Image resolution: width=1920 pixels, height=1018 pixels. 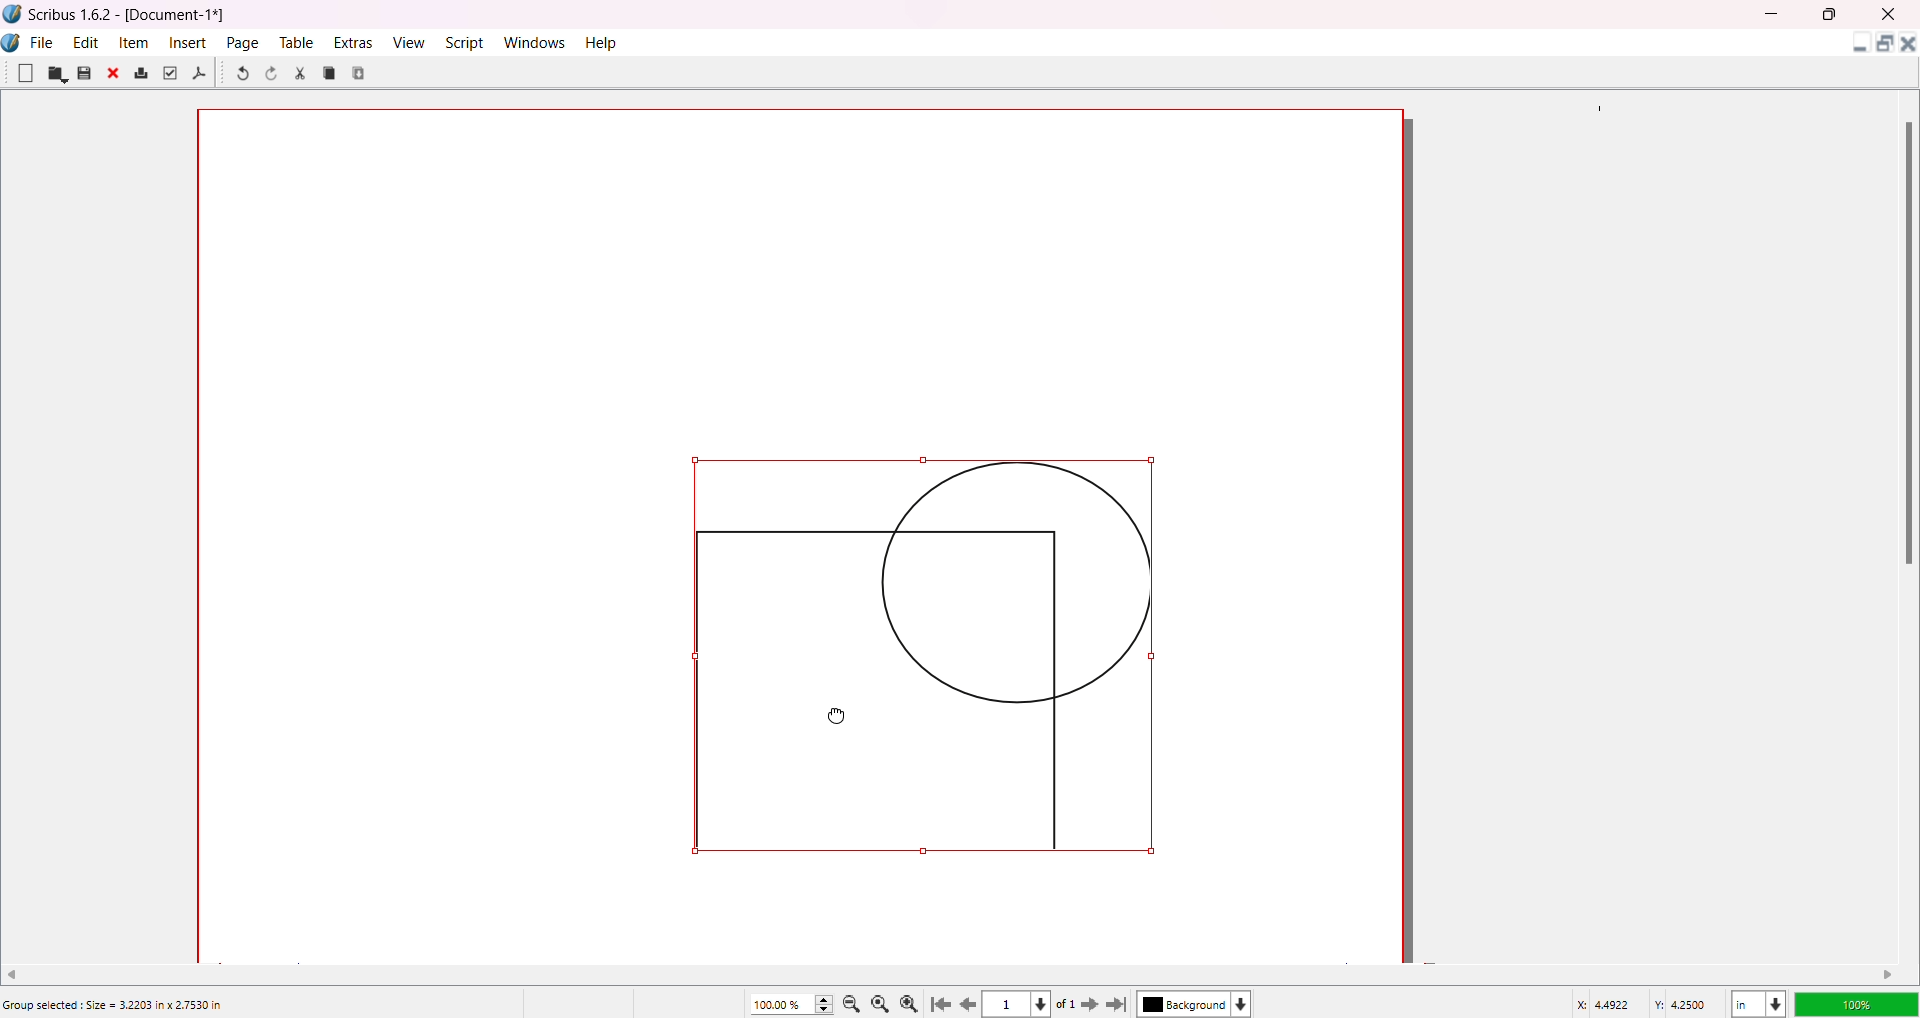 What do you see at coordinates (330, 72) in the screenshot?
I see `Copy` at bounding box center [330, 72].